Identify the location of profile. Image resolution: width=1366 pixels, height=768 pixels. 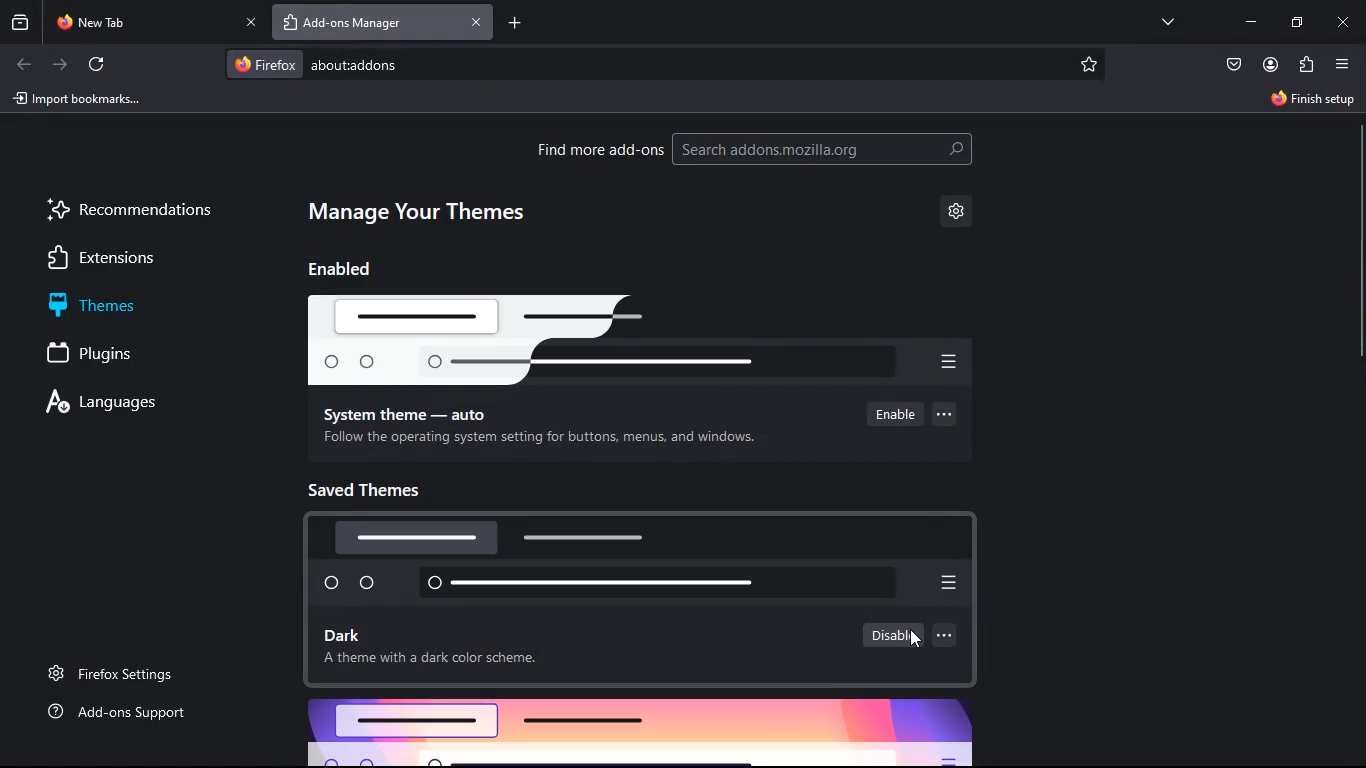
(1268, 65).